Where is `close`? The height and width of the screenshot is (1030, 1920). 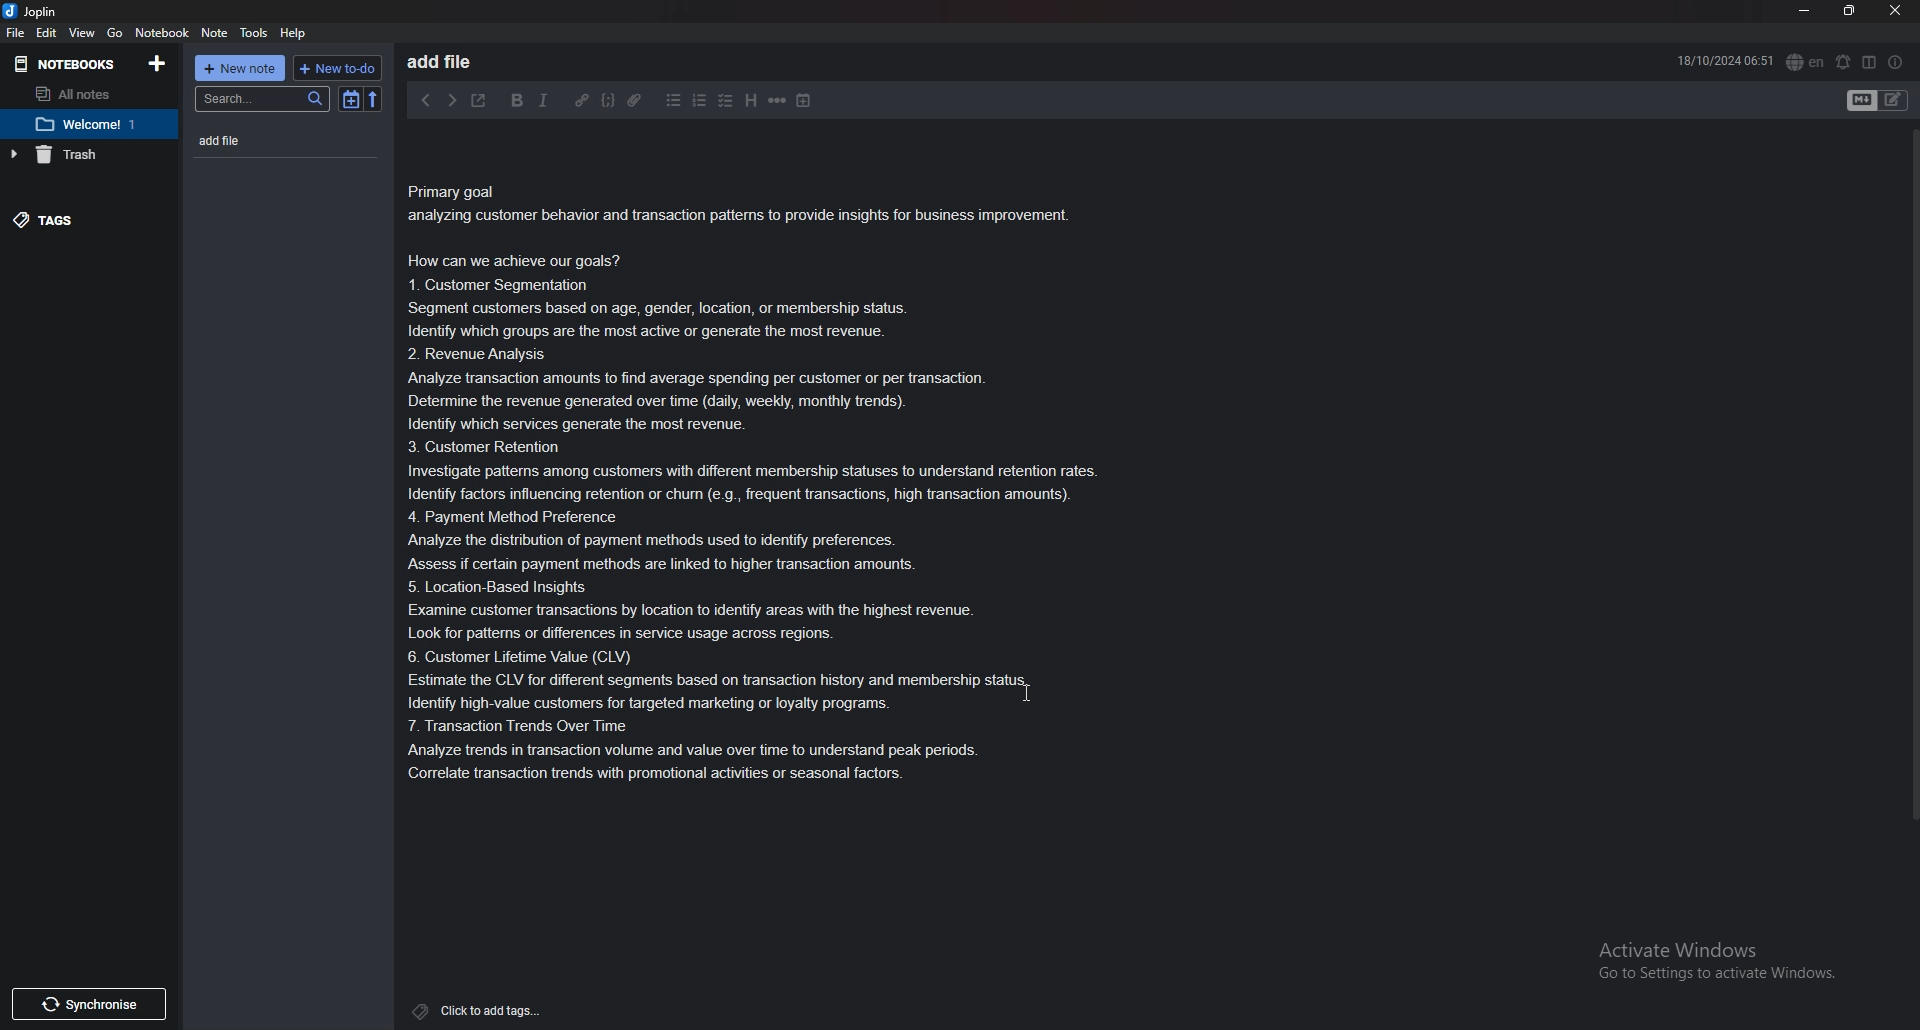
close is located at coordinates (1897, 10).